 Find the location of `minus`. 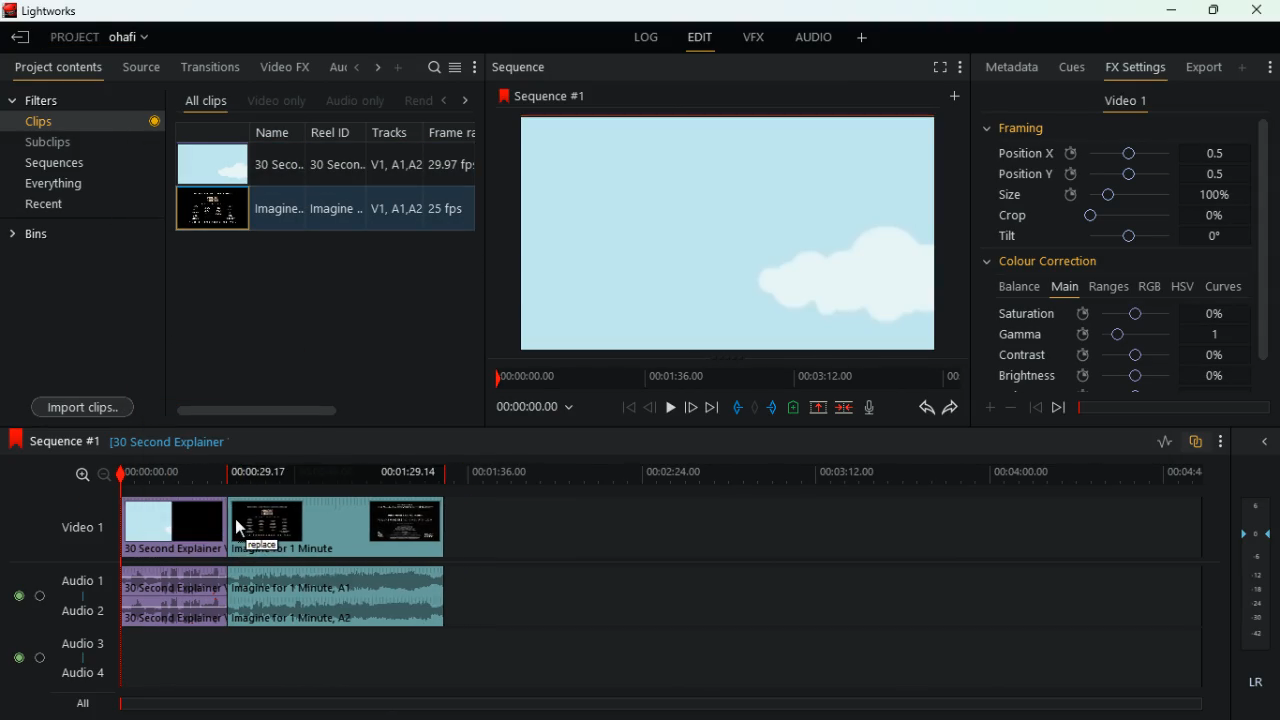

minus is located at coordinates (1014, 408).